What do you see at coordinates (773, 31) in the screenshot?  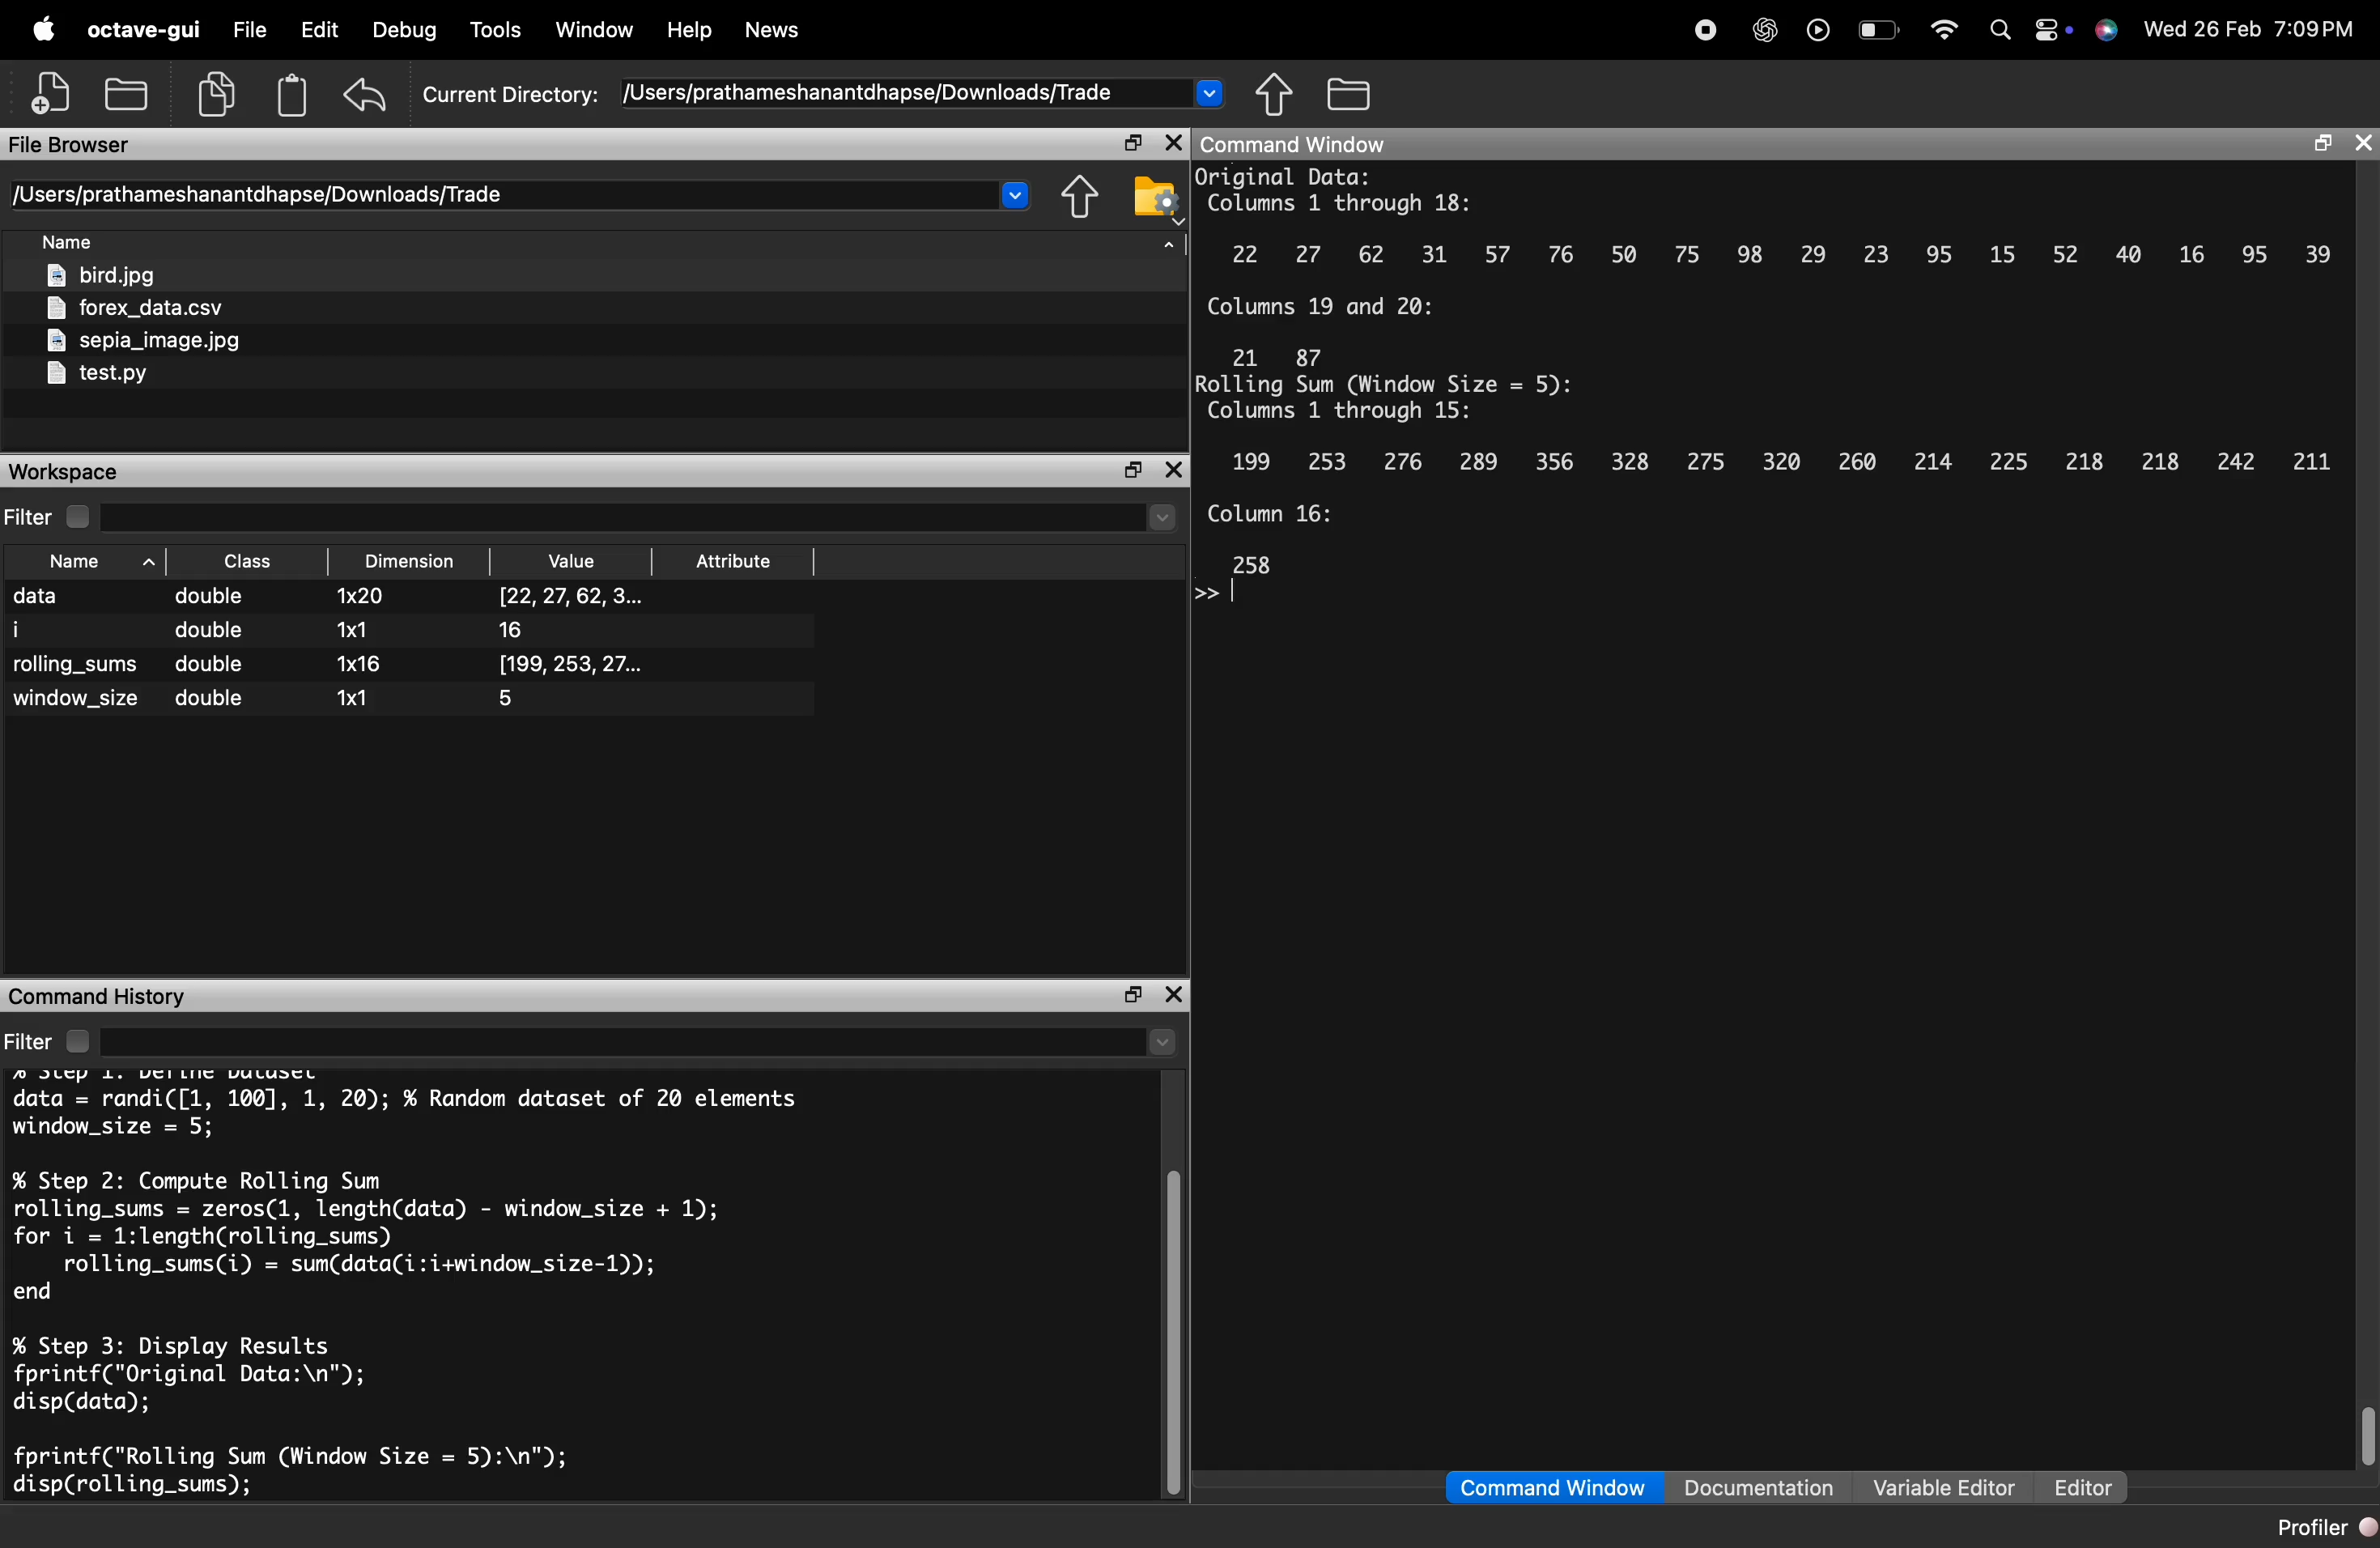 I see `news` at bounding box center [773, 31].